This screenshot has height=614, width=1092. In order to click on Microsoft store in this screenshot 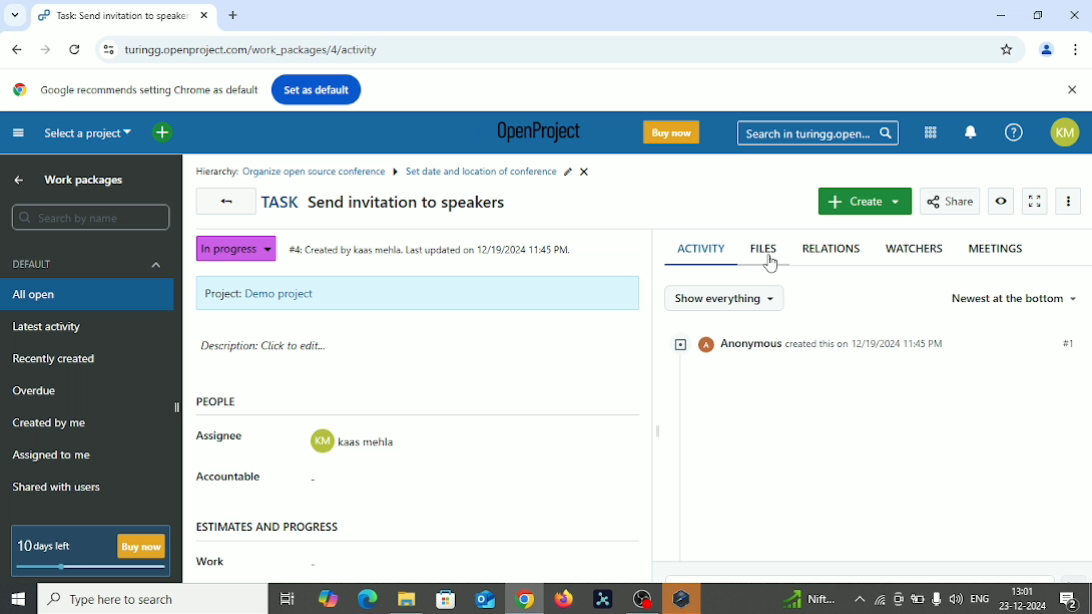, I will do `click(443, 598)`.